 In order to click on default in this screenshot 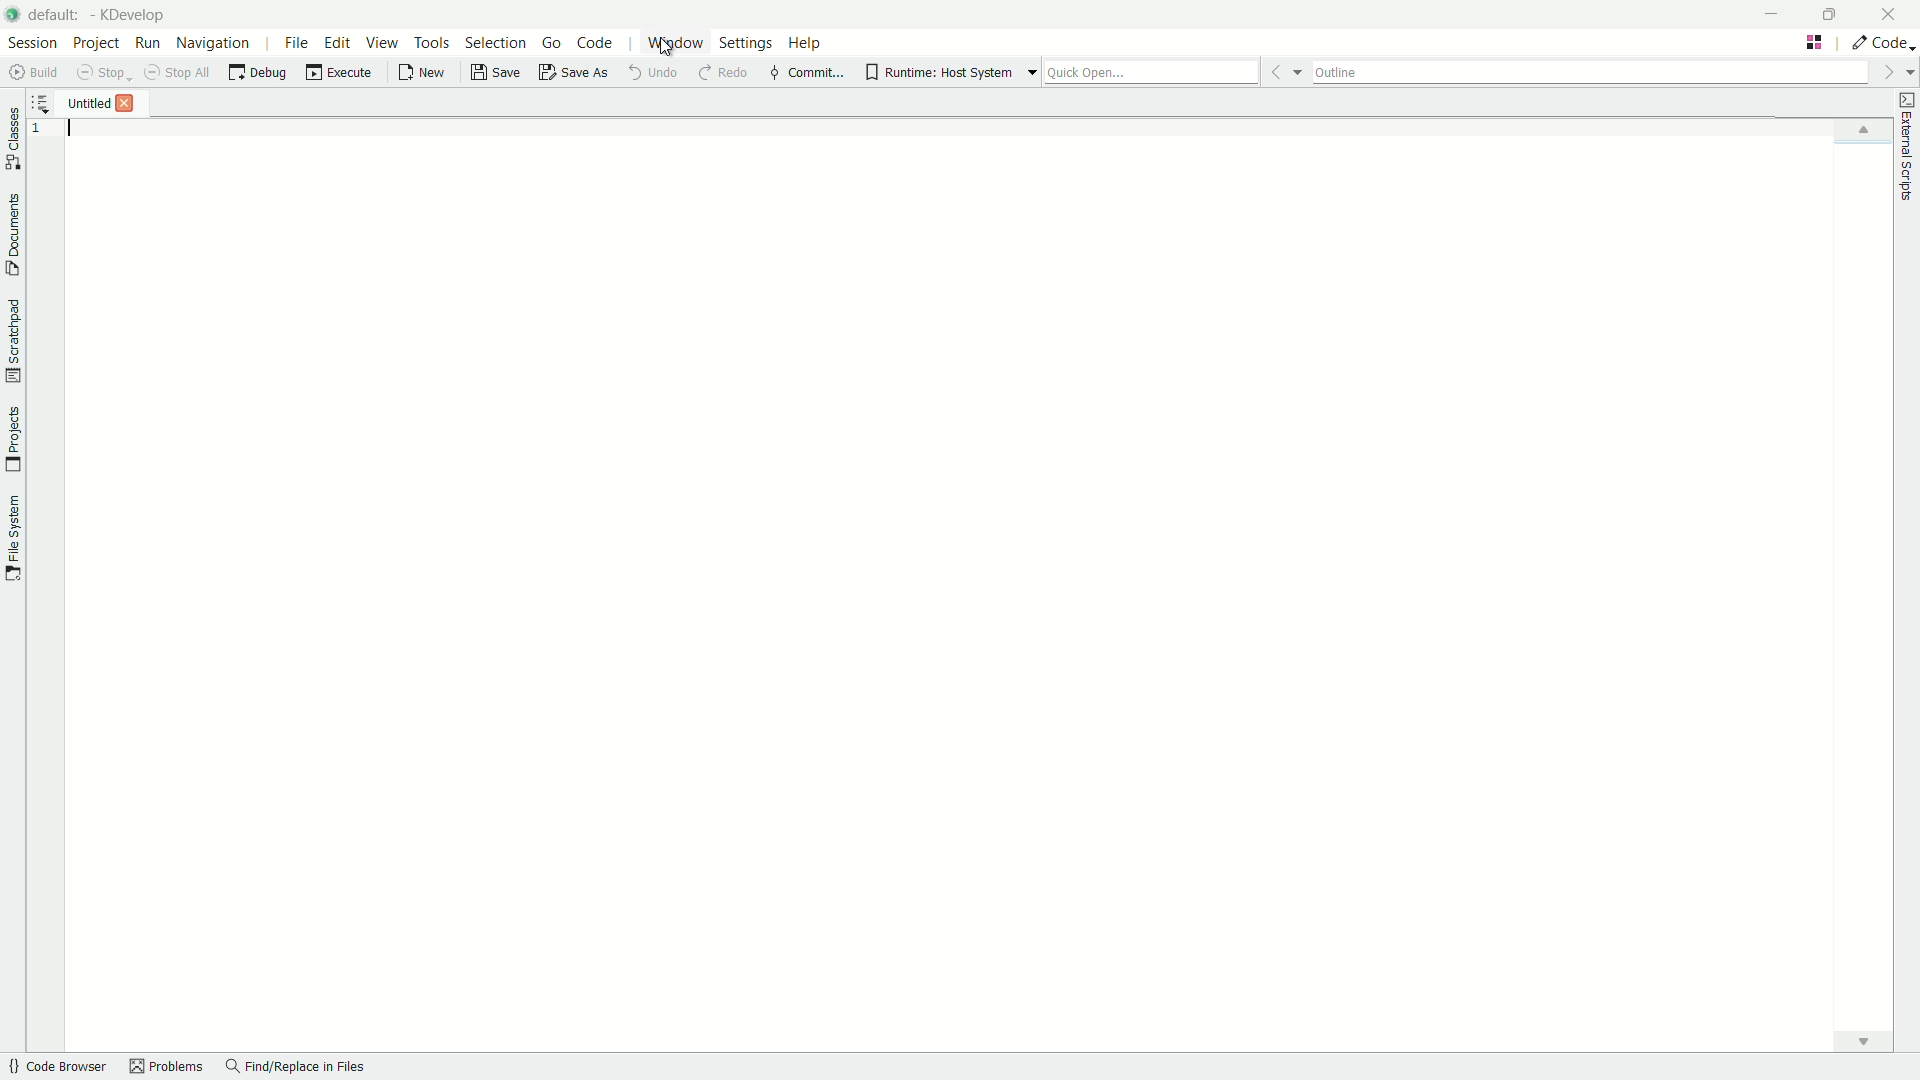, I will do `click(60, 15)`.